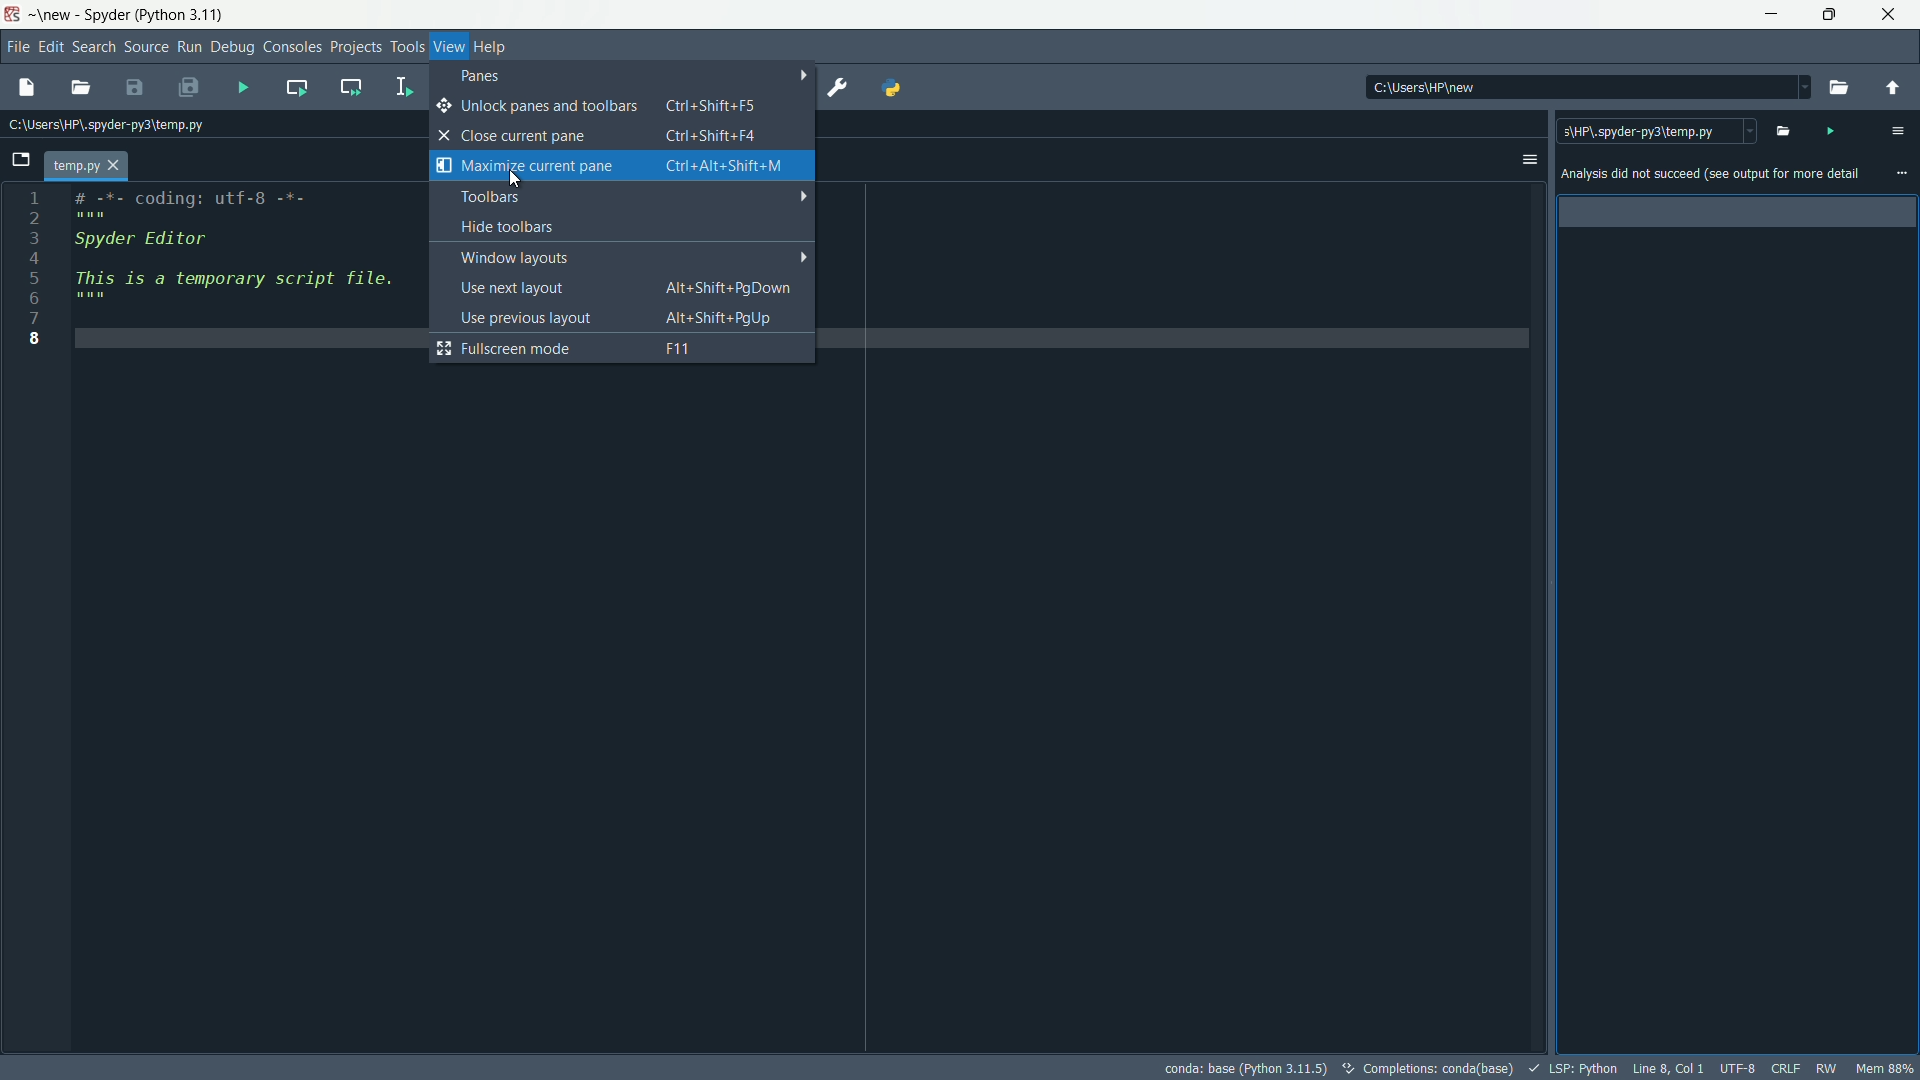 Image resolution: width=1920 pixels, height=1080 pixels. What do you see at coordinates (1736, 1066) in the screenshot?
I see `file encoding` at bounding box center [1736, 1066].